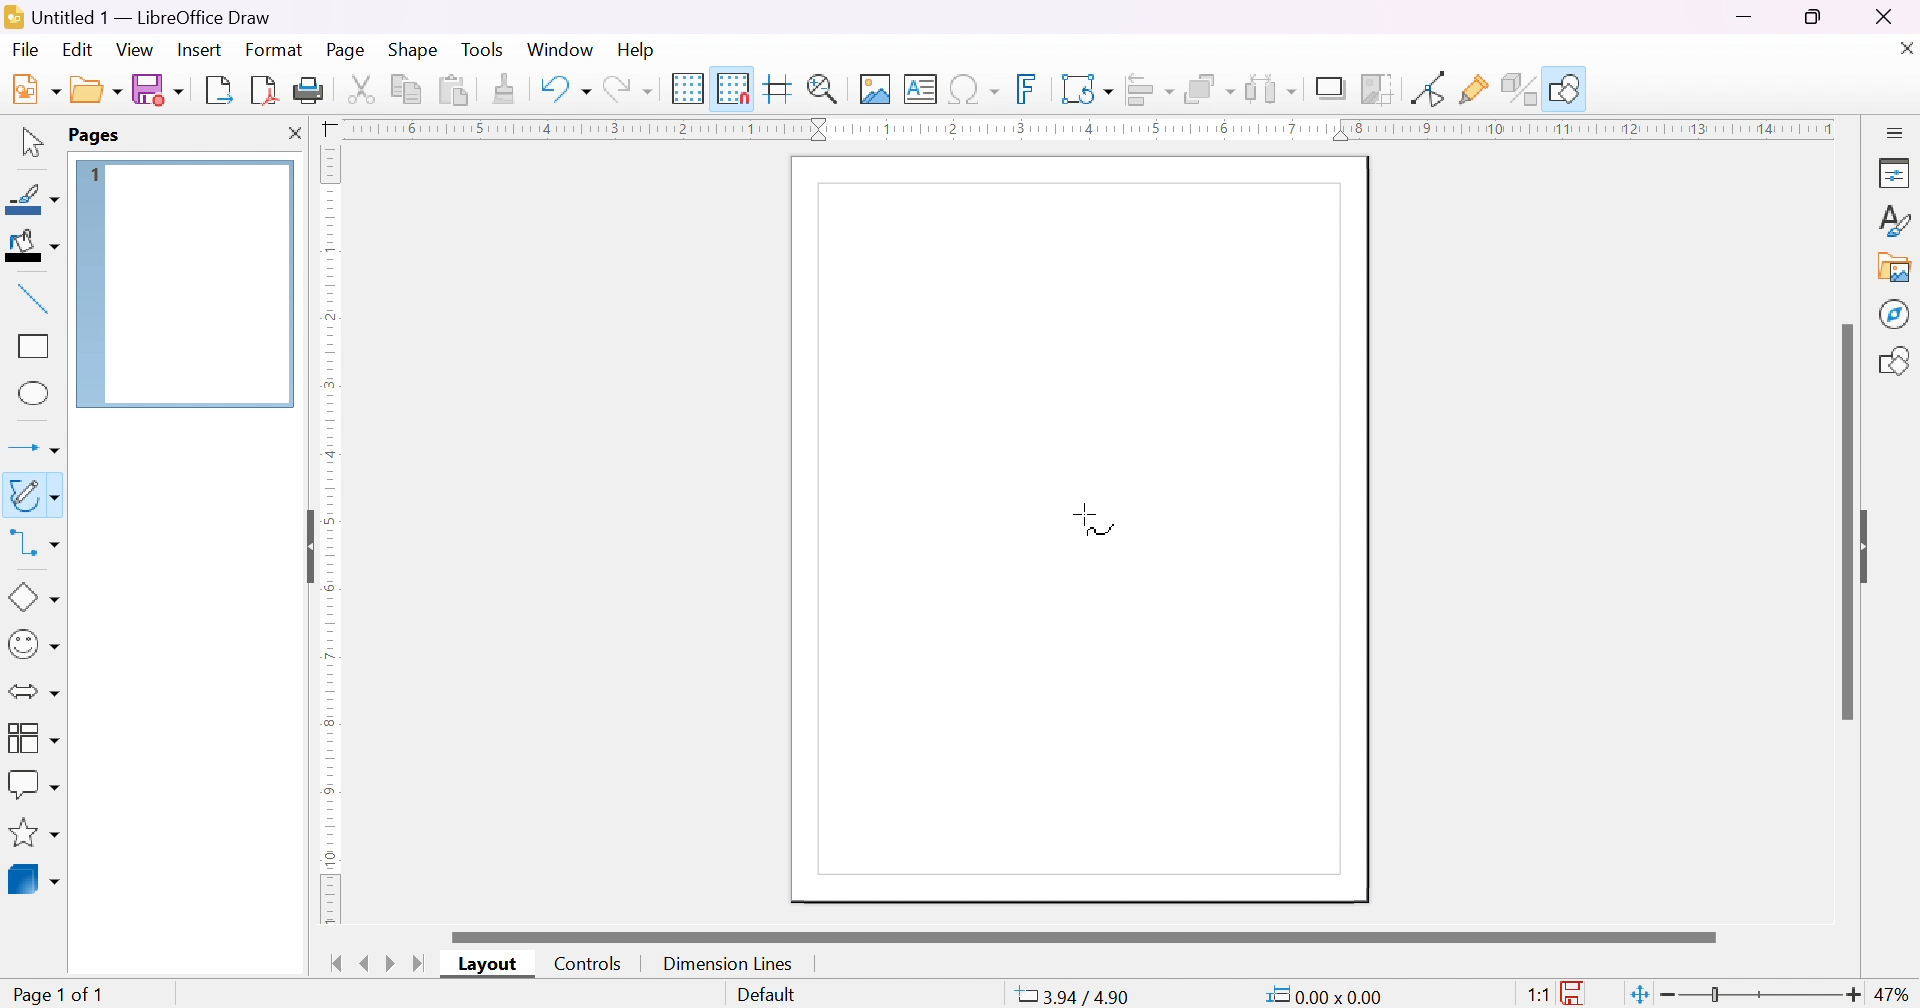 Image resolution: width=1920 pixels, height=1008 pixels. Describe the element at coordinates (565, 89) in the screenshot. I see `undo` at that location.